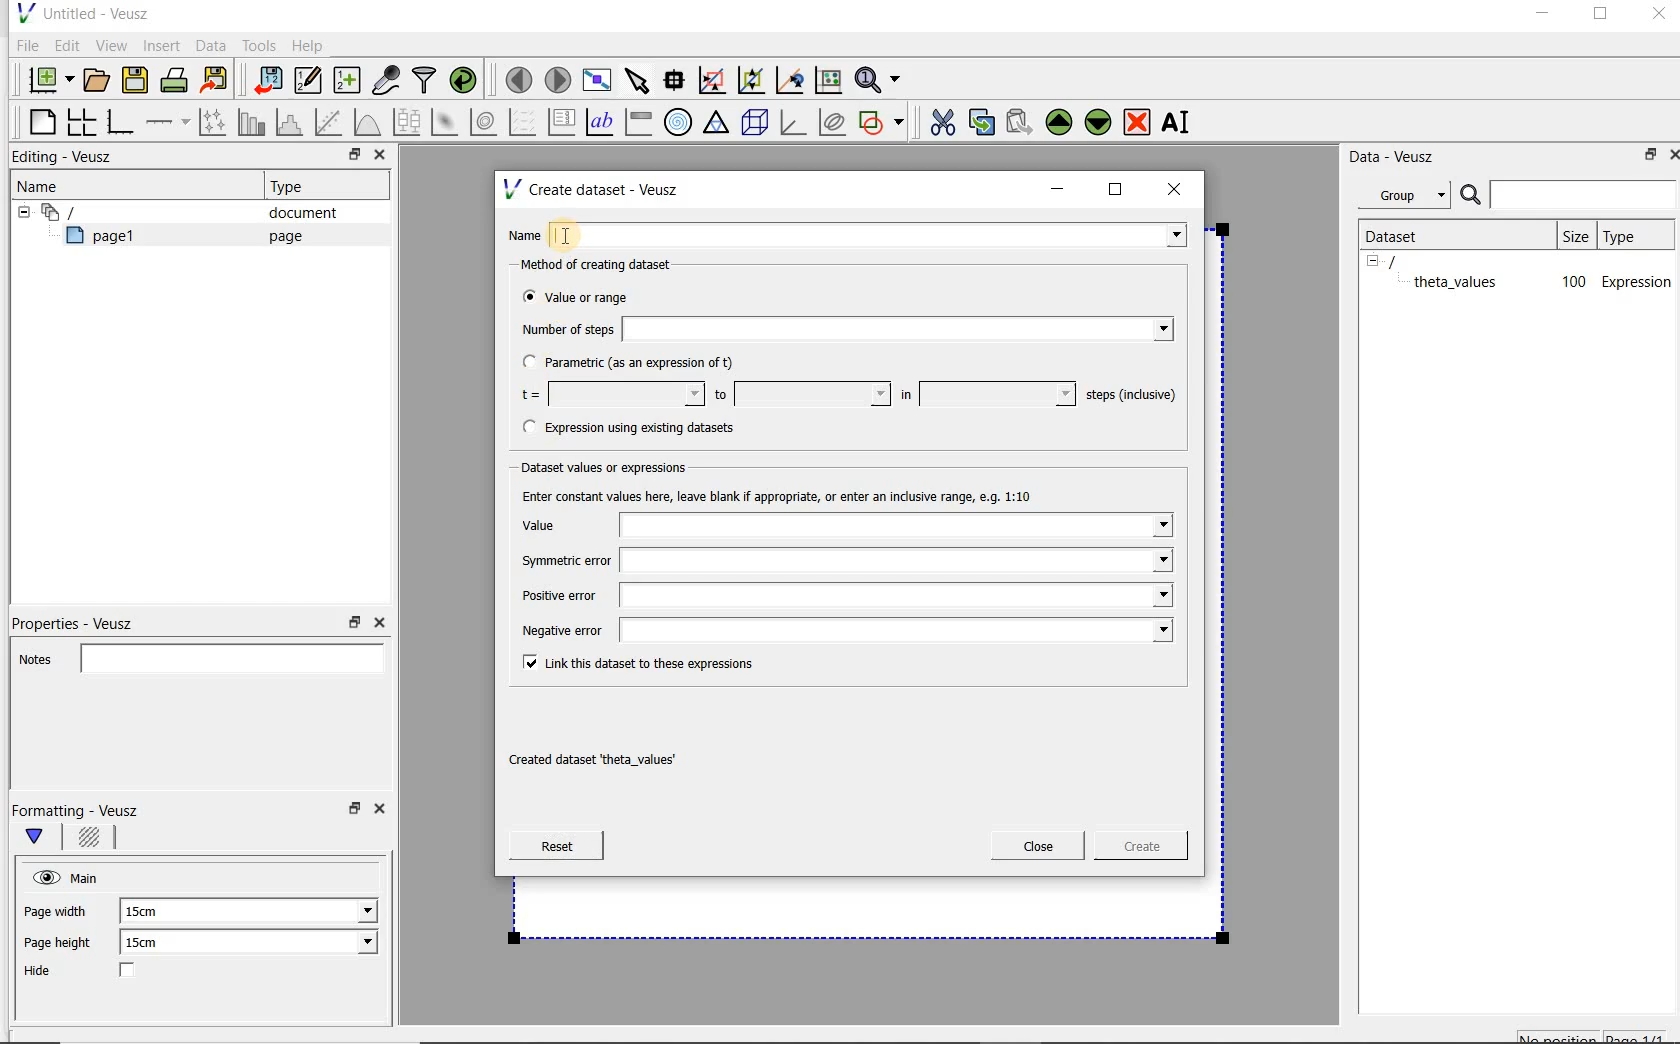 This screenshot has height=1044, width=1680. What do you see at coordinates (1399, 156) in the screenshot?
I see `Data - Veusz` at bounding box center [1399, 156].